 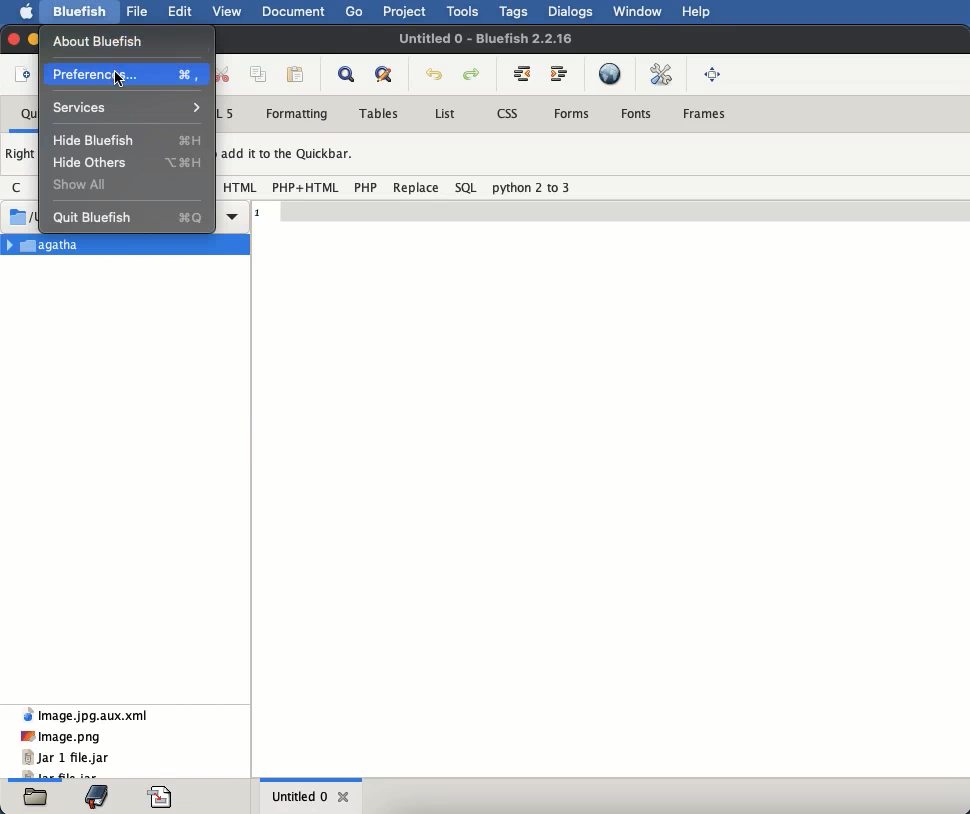 What do you see at coordinates (242, 187) in the screenshot?
I see `HTML` at bounding box center [242, 187].